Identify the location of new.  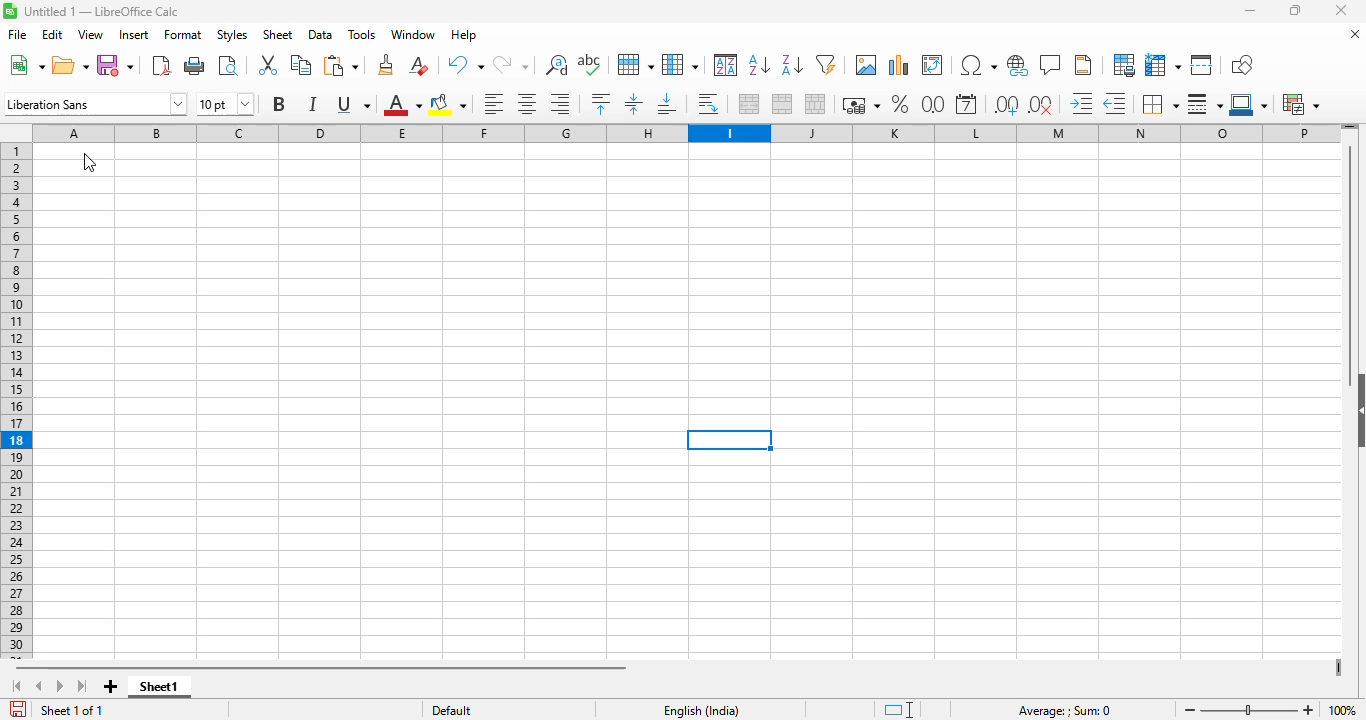
(26, 64).